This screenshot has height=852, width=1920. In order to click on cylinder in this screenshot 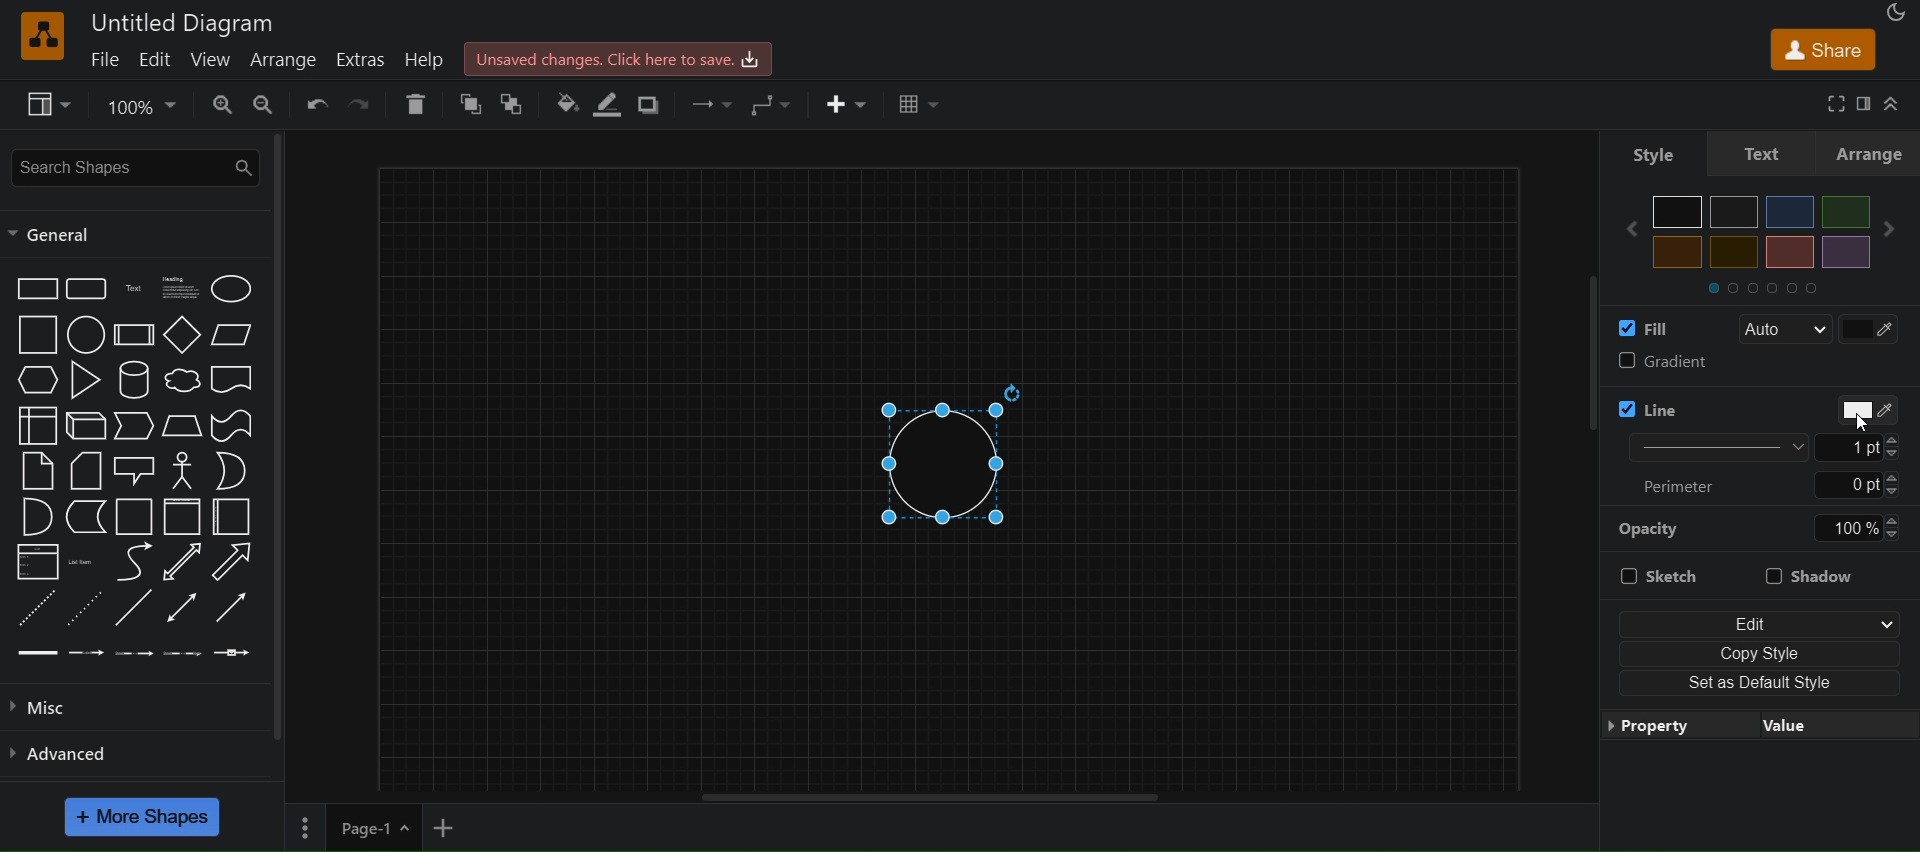, I will do `click(137, 380)`.